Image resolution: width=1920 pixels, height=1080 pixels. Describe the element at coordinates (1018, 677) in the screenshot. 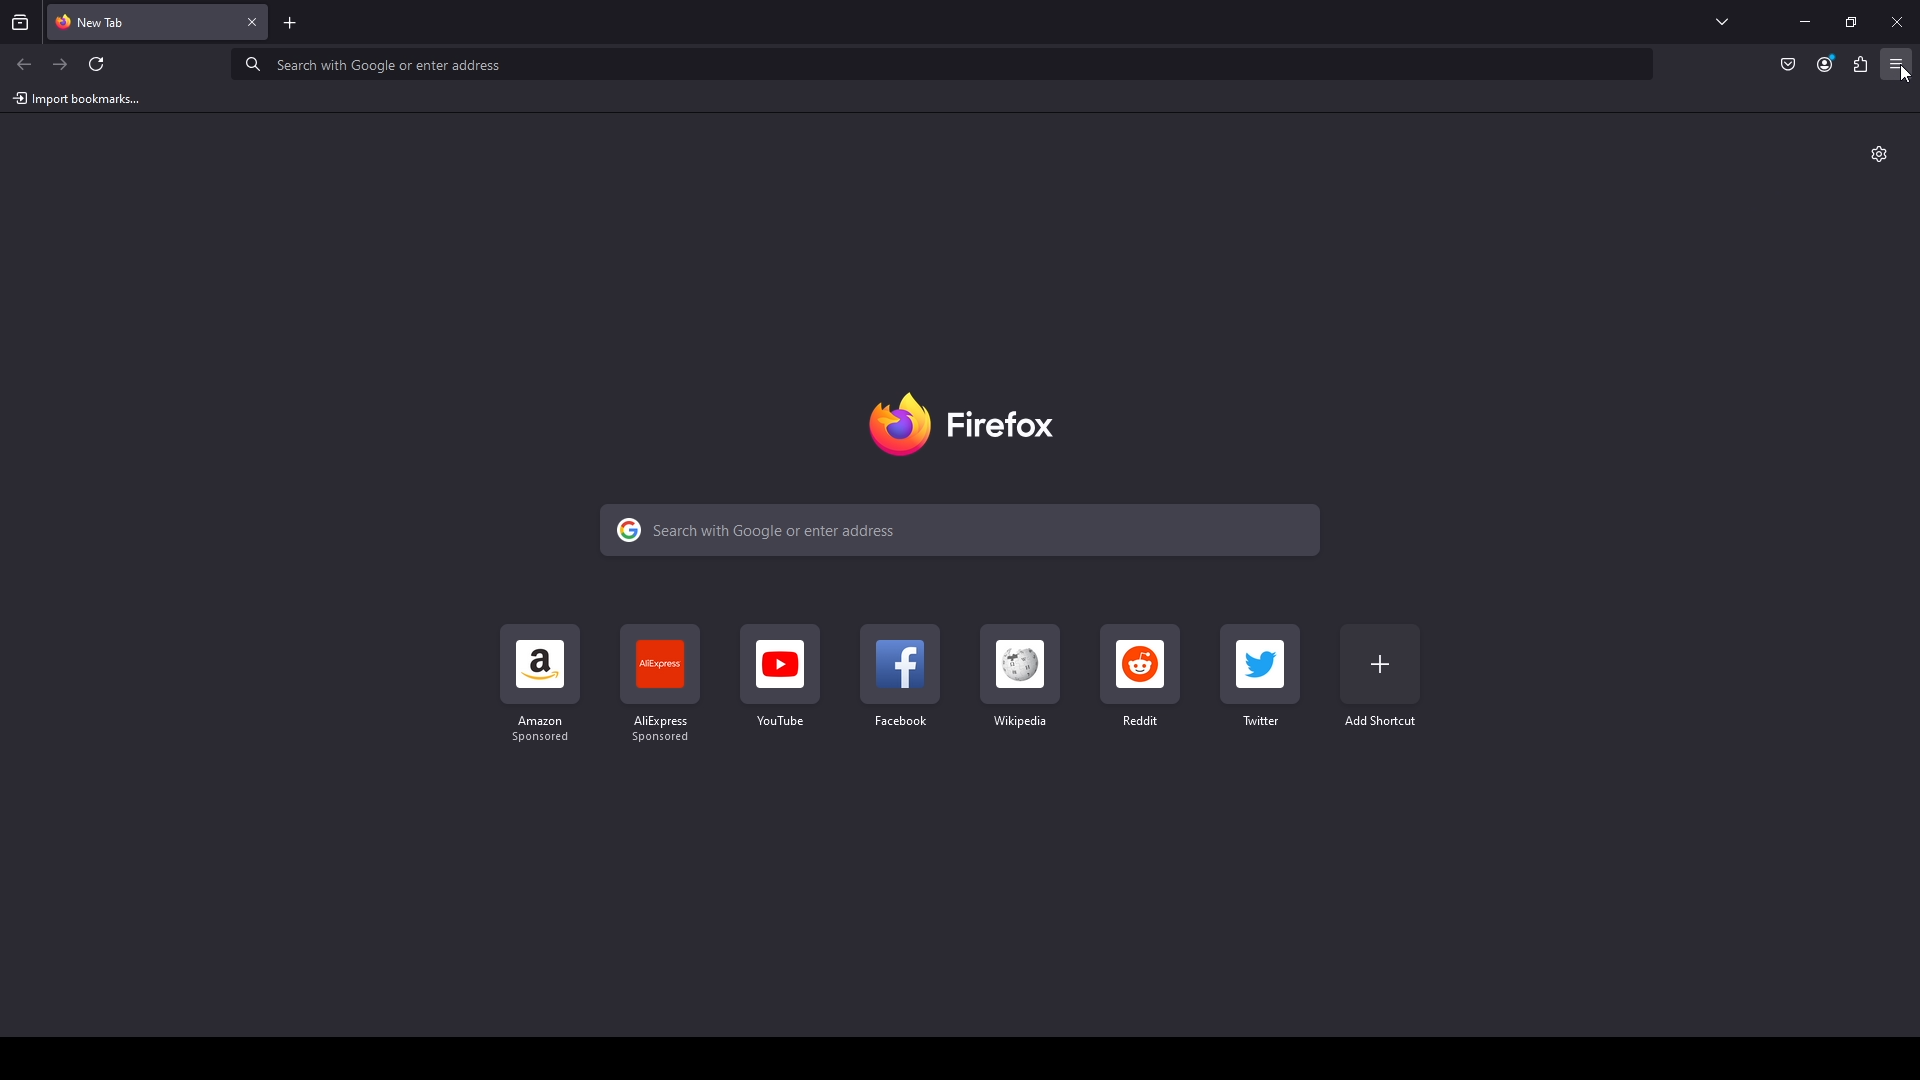

I see `Wikipedia` at that location.